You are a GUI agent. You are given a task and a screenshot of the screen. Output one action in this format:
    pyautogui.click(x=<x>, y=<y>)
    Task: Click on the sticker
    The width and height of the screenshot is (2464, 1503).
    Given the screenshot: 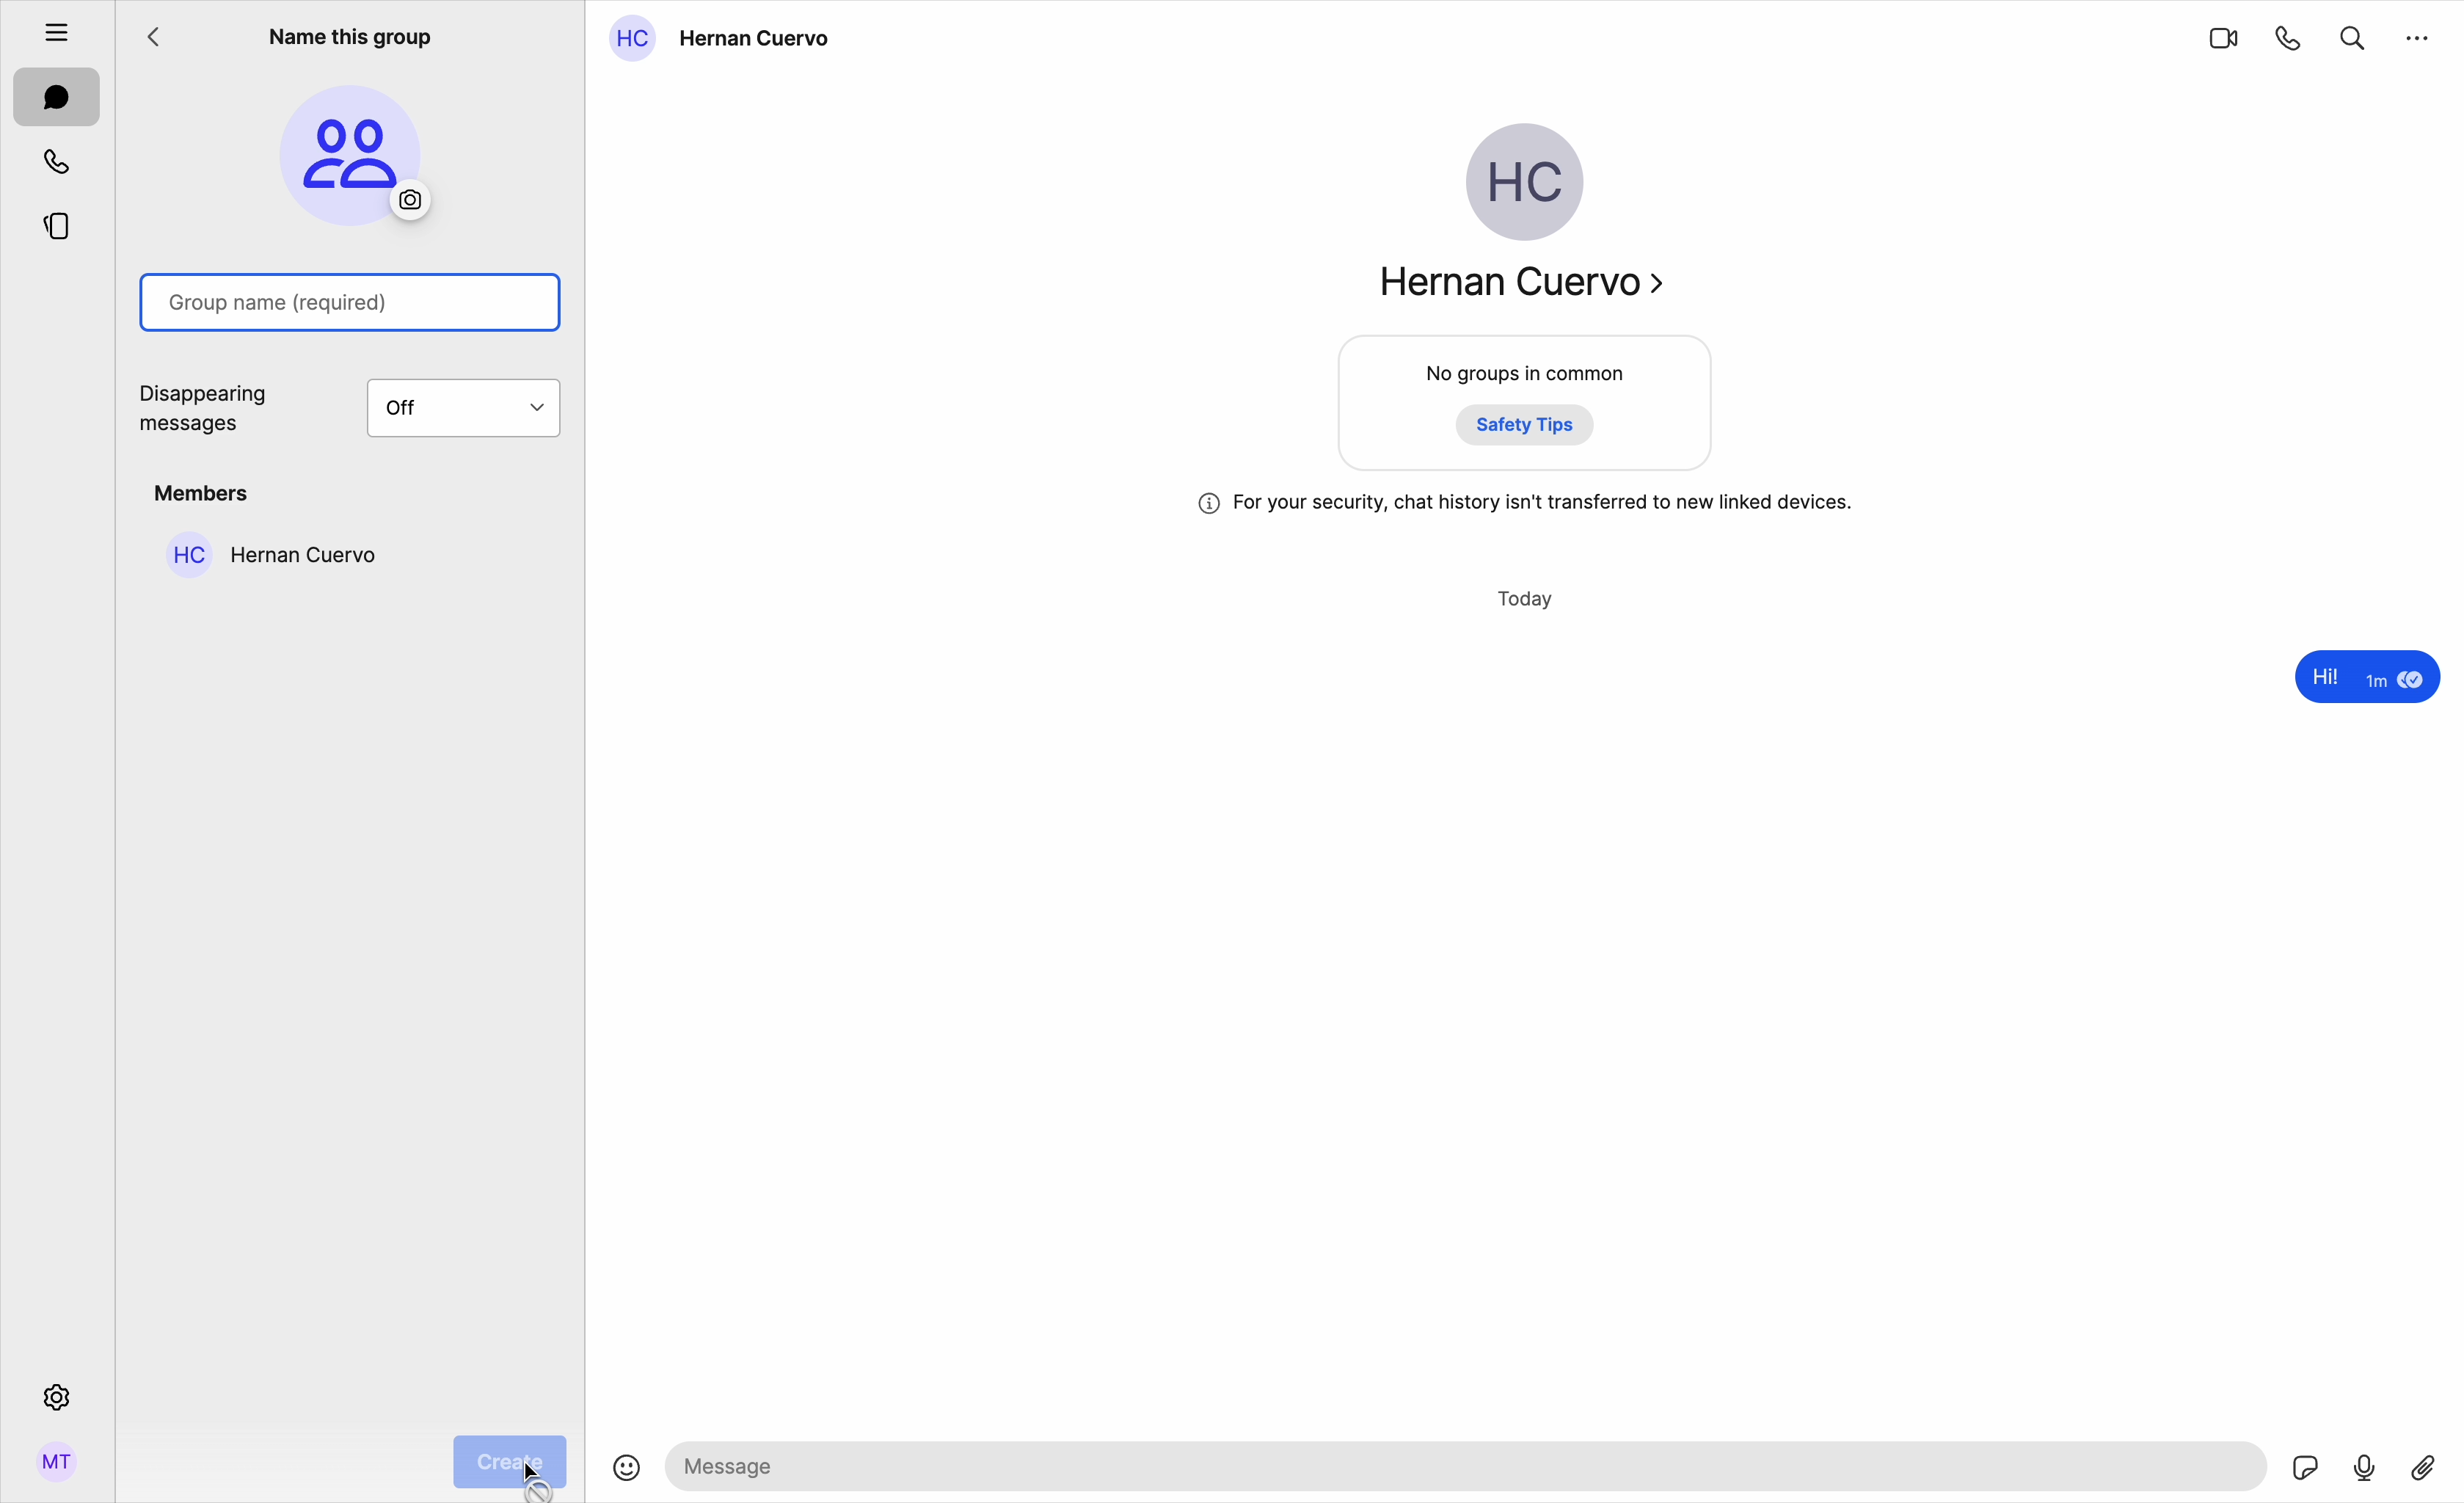 What is the action you would take?
    pyautogui.click(x=2307, y=1470)
    